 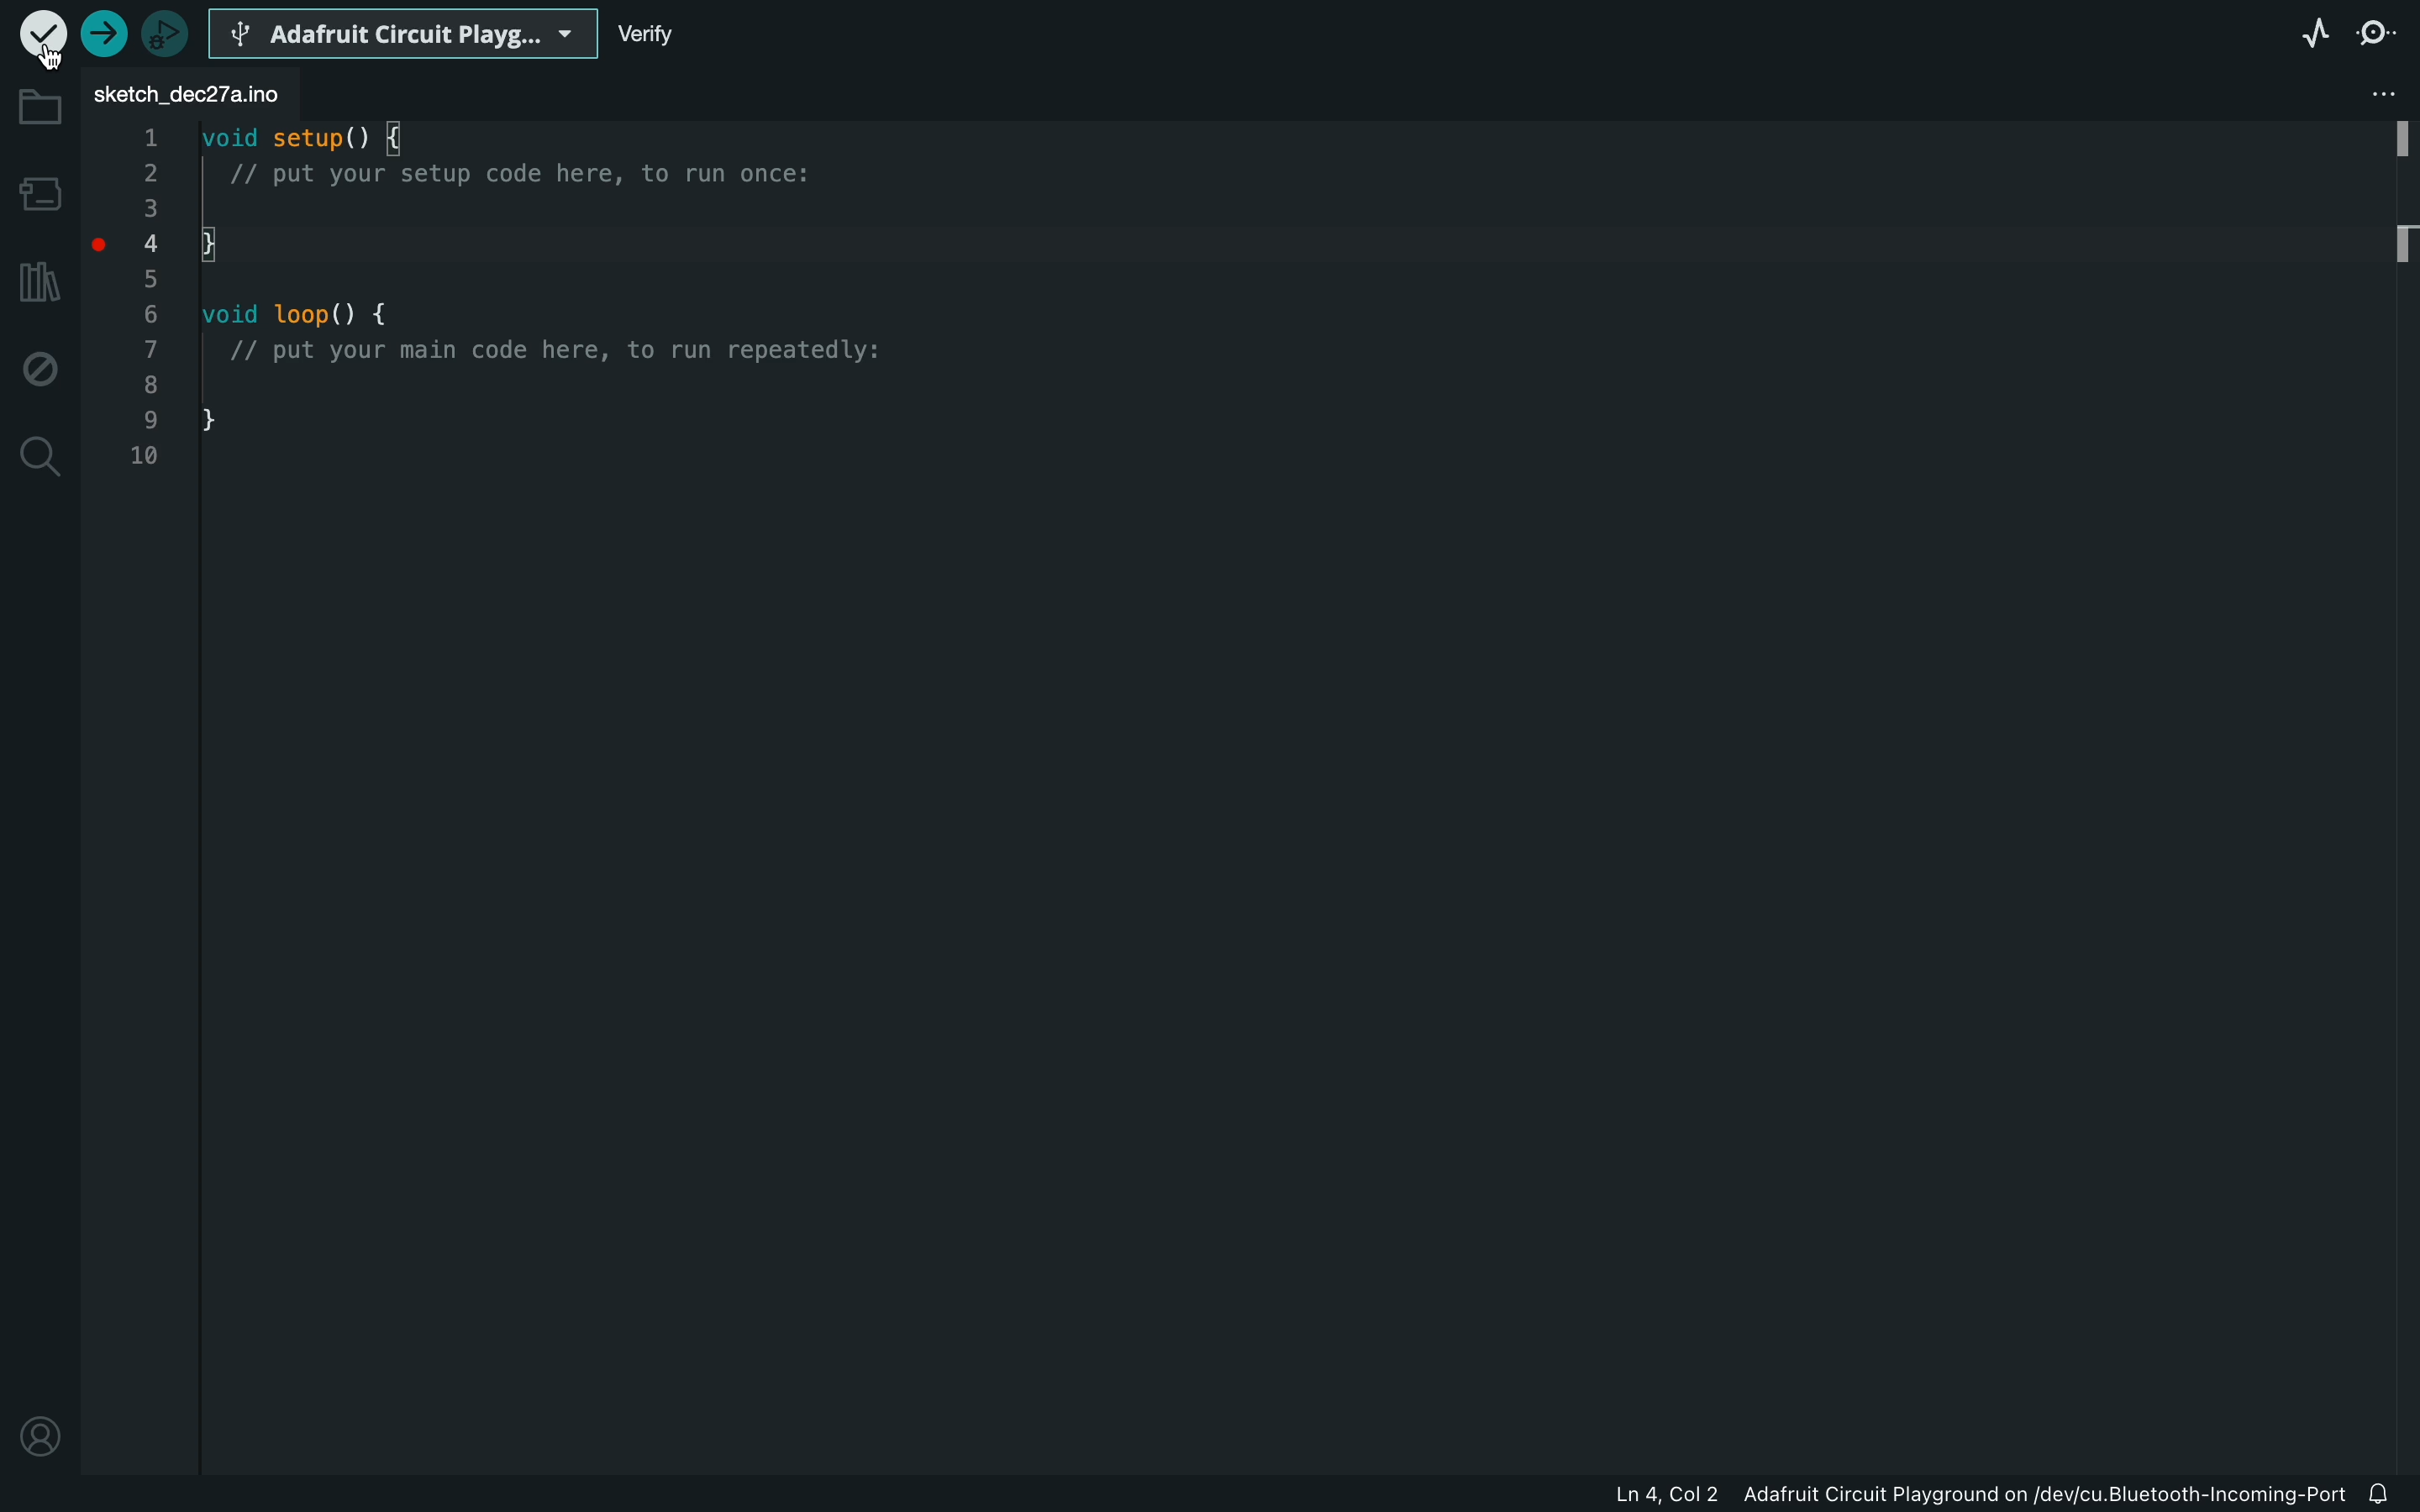 I want to click on folder, so click(x=38, y=105).